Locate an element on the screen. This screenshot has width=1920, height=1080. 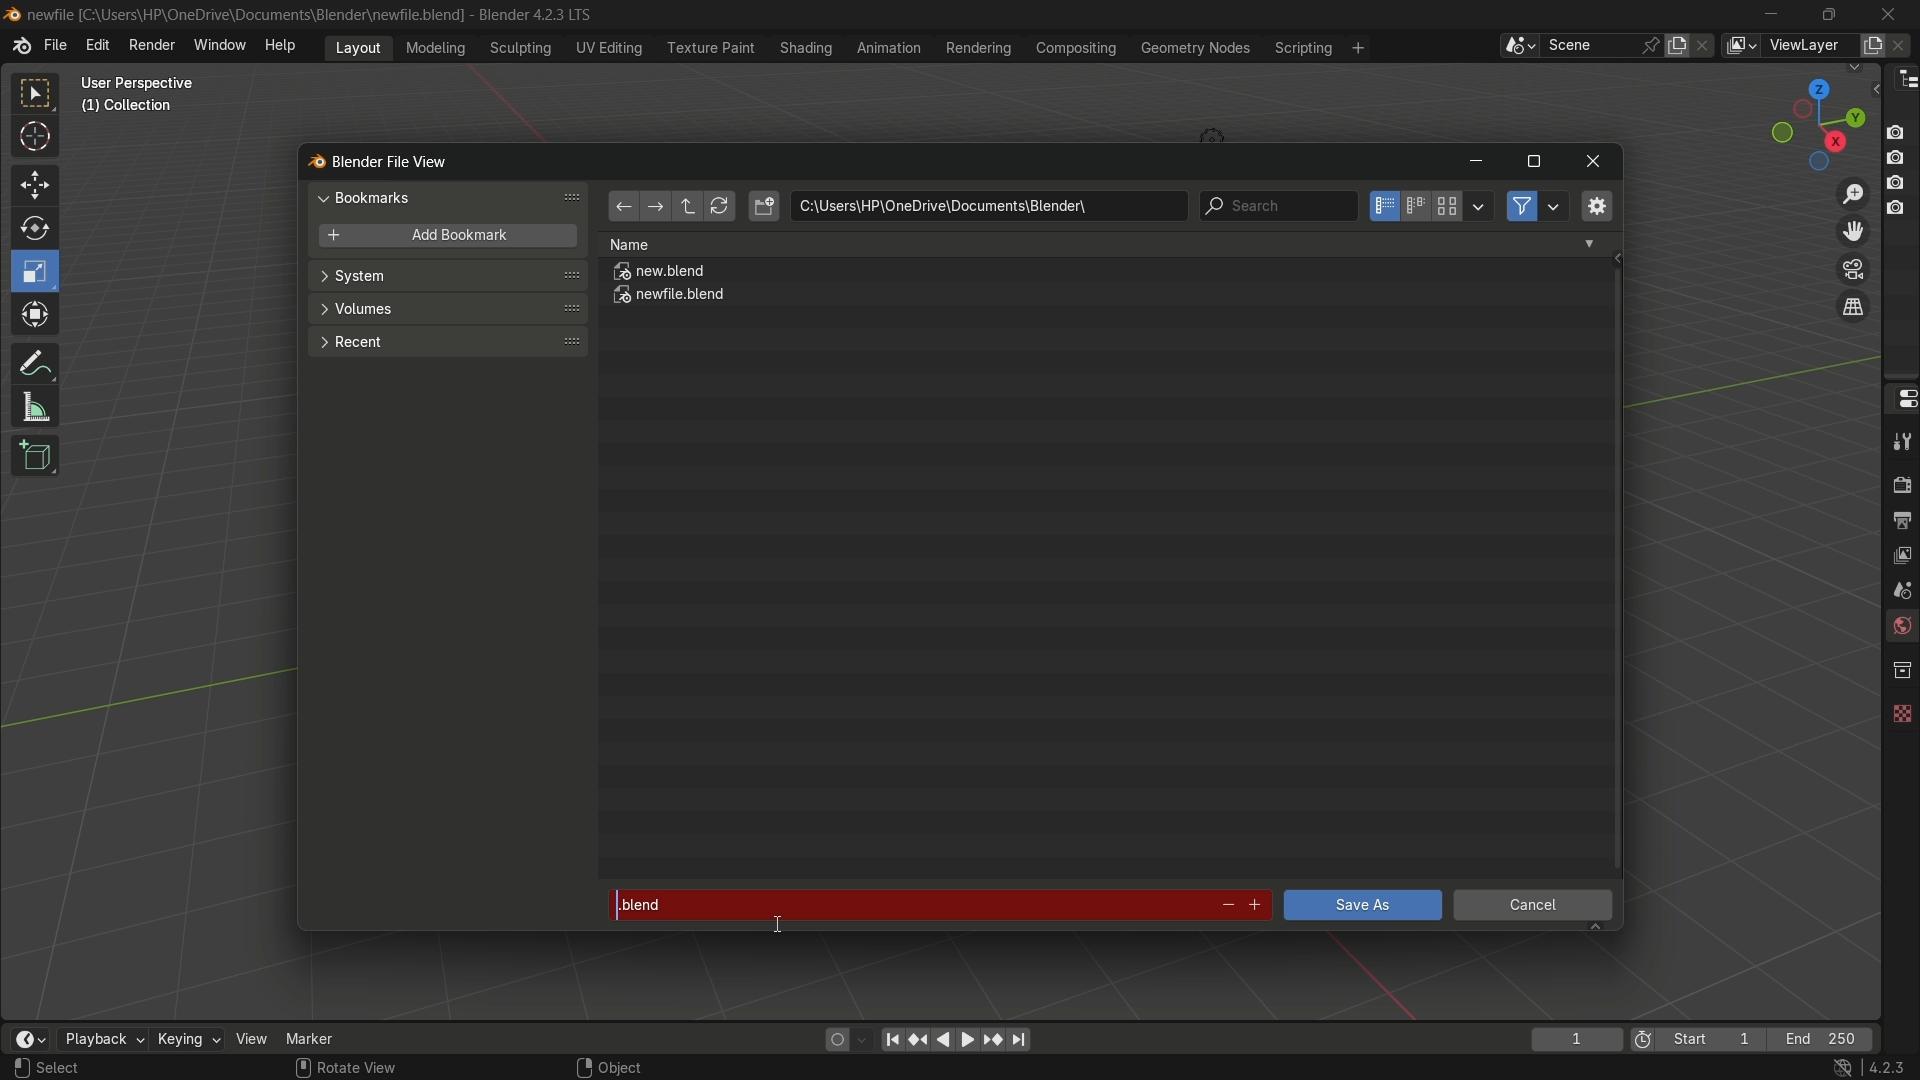
horizontal list is located at coordinates (1415, 206).